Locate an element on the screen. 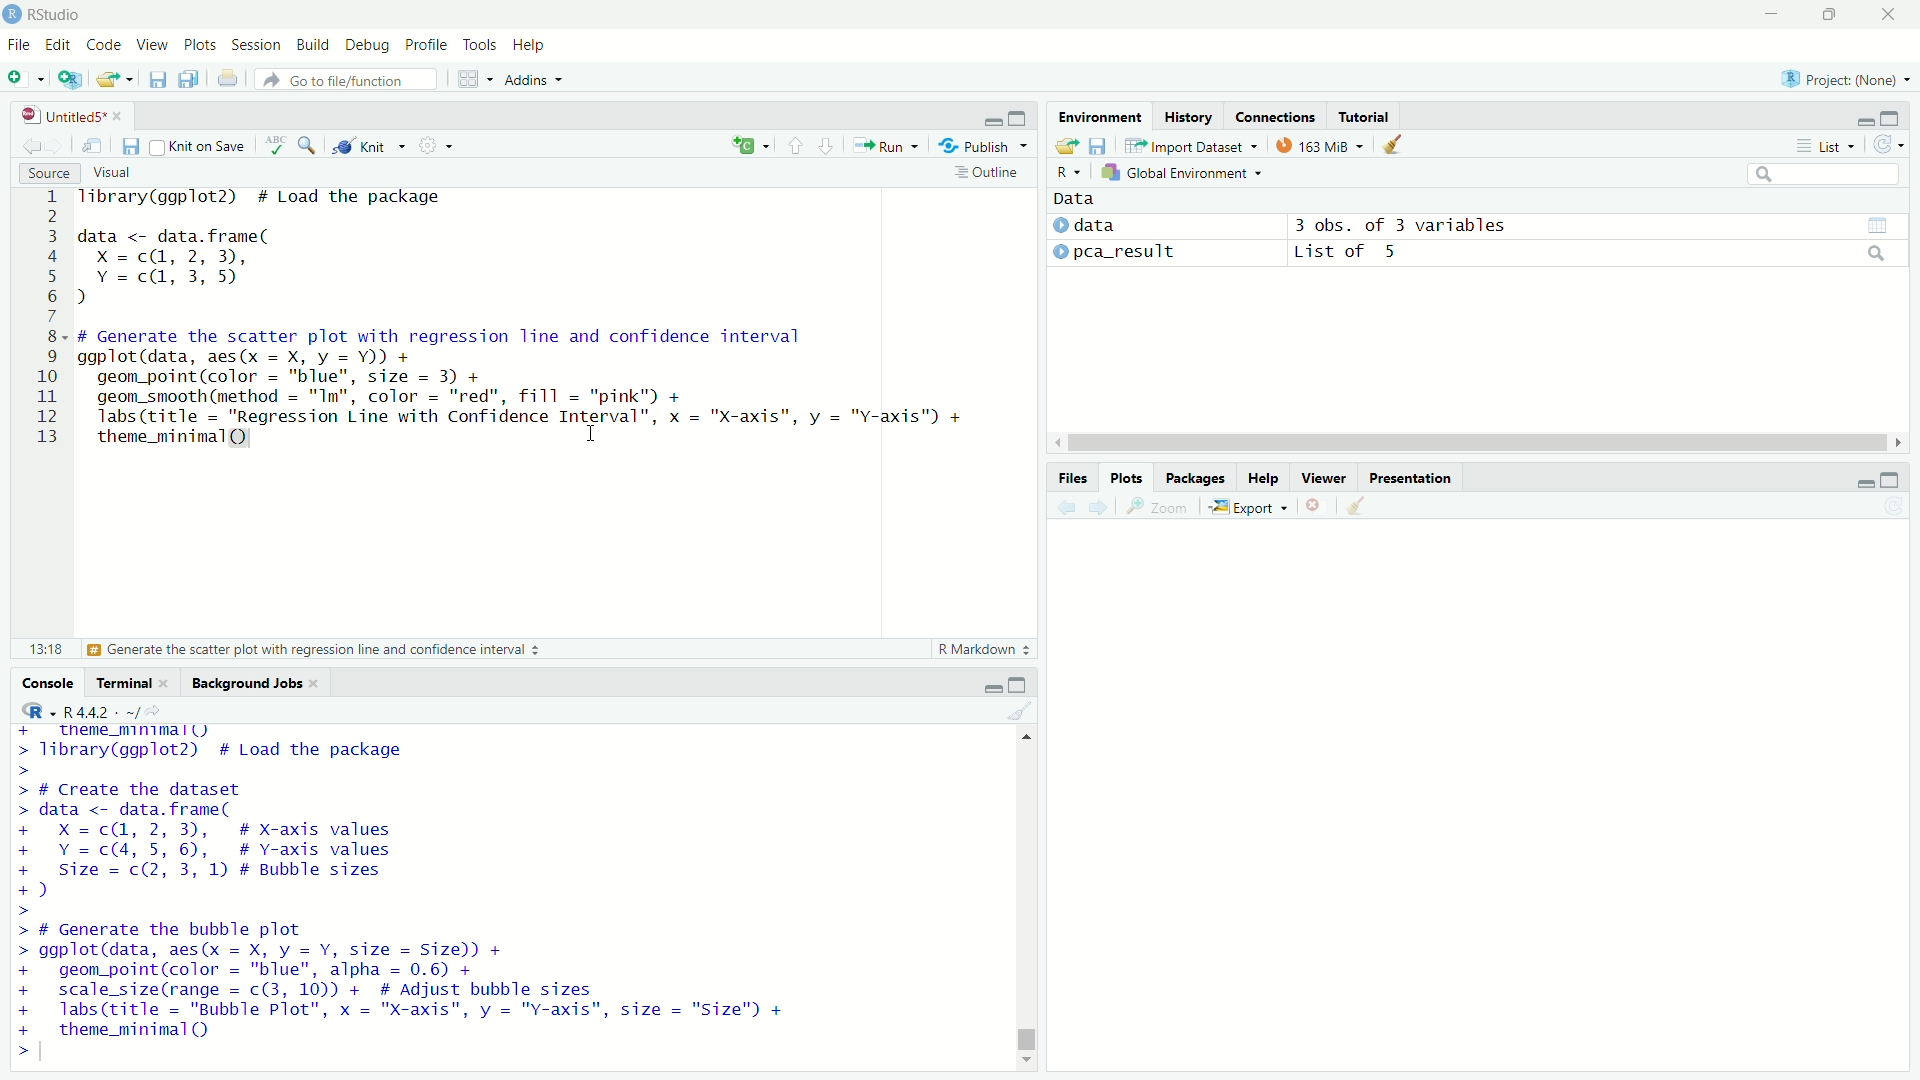 This screenshot has height=1080, width=1920. Addins is located at coordinates (533, 79).